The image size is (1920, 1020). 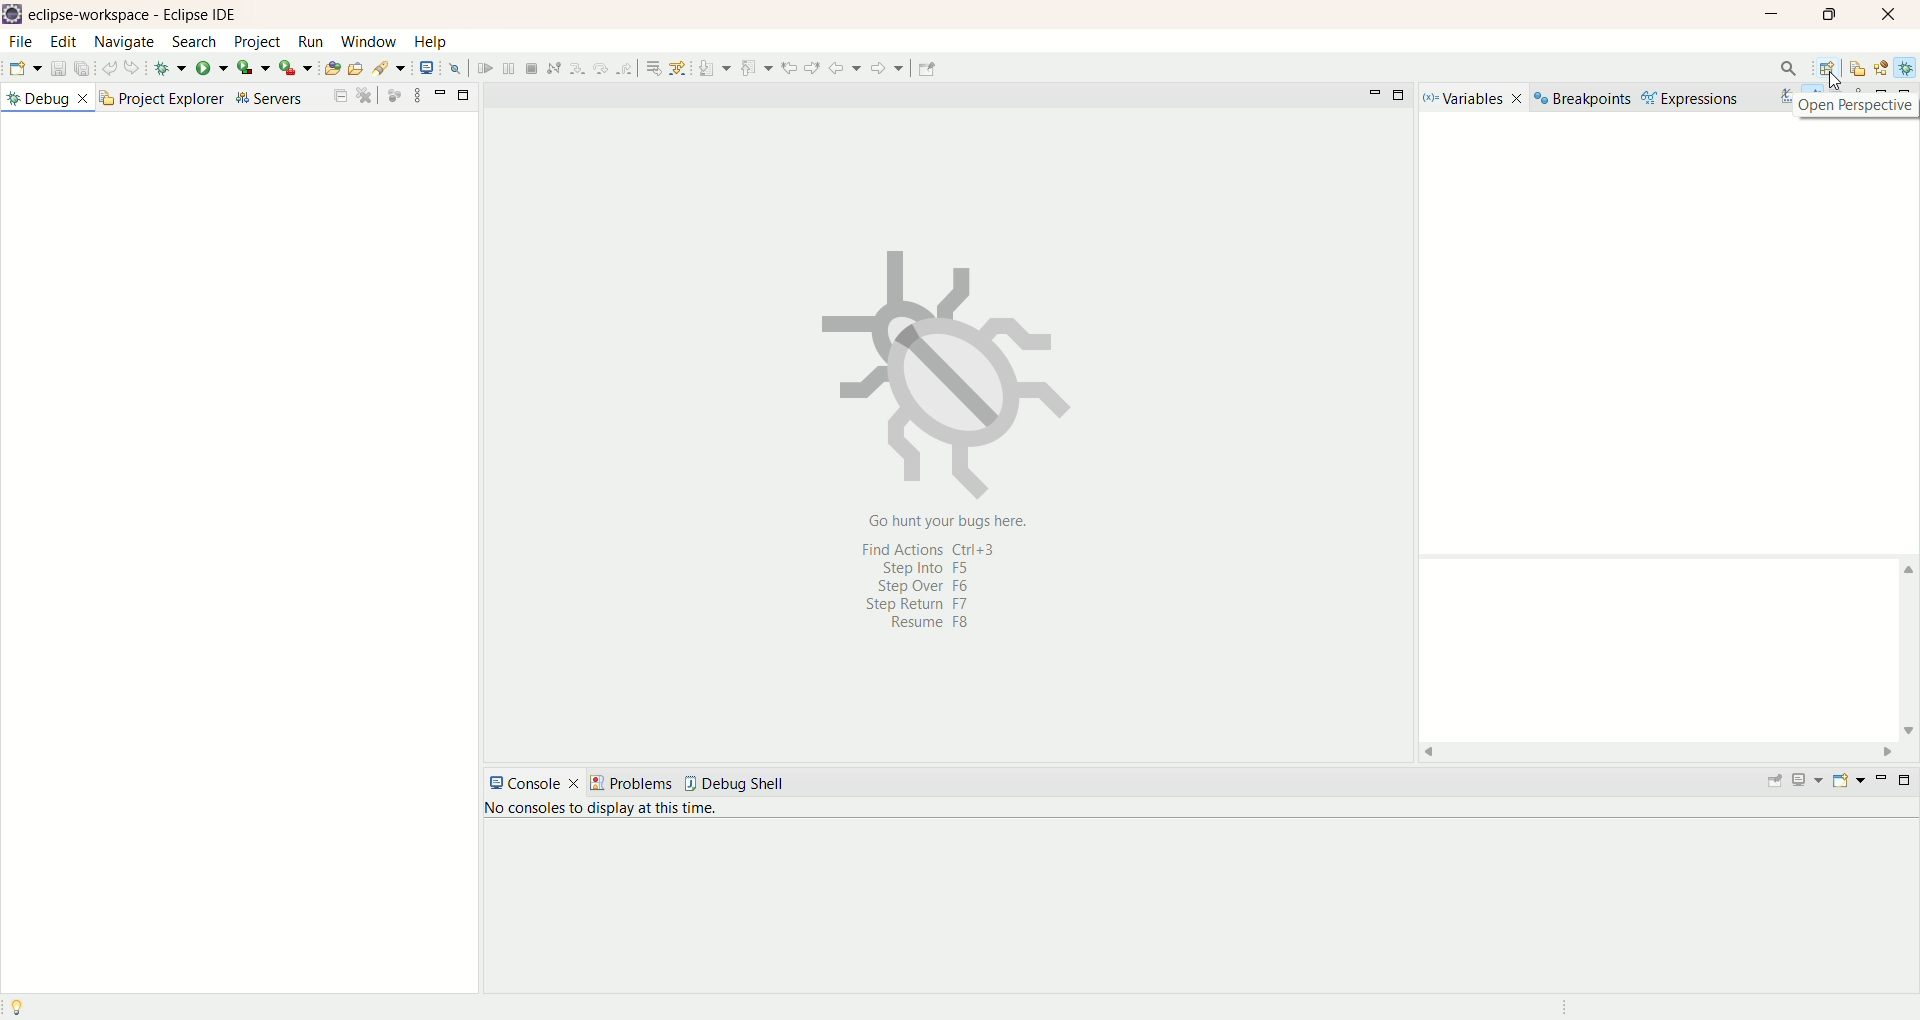 What do you see at coordinates (195, 41) in the screenshot?
I see `search` at bounding box center [195, 41].